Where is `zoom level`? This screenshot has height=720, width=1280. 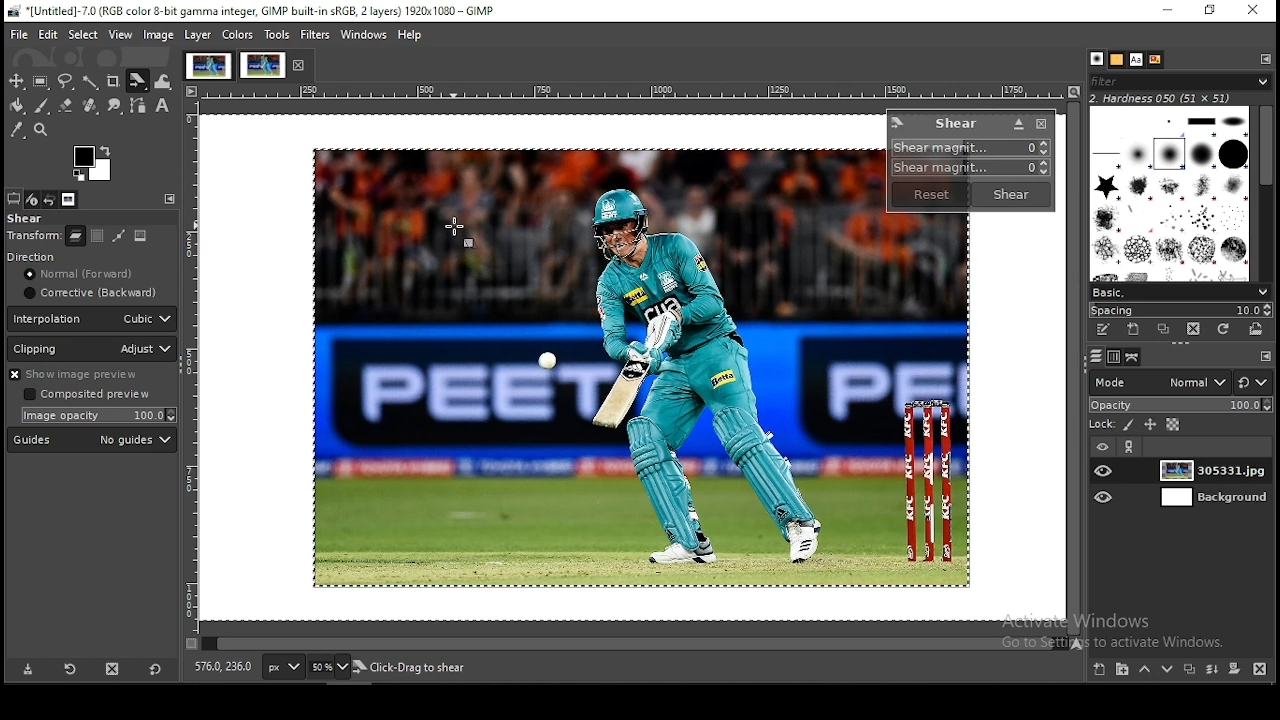 zoom level is located at coordinates (330, 667).